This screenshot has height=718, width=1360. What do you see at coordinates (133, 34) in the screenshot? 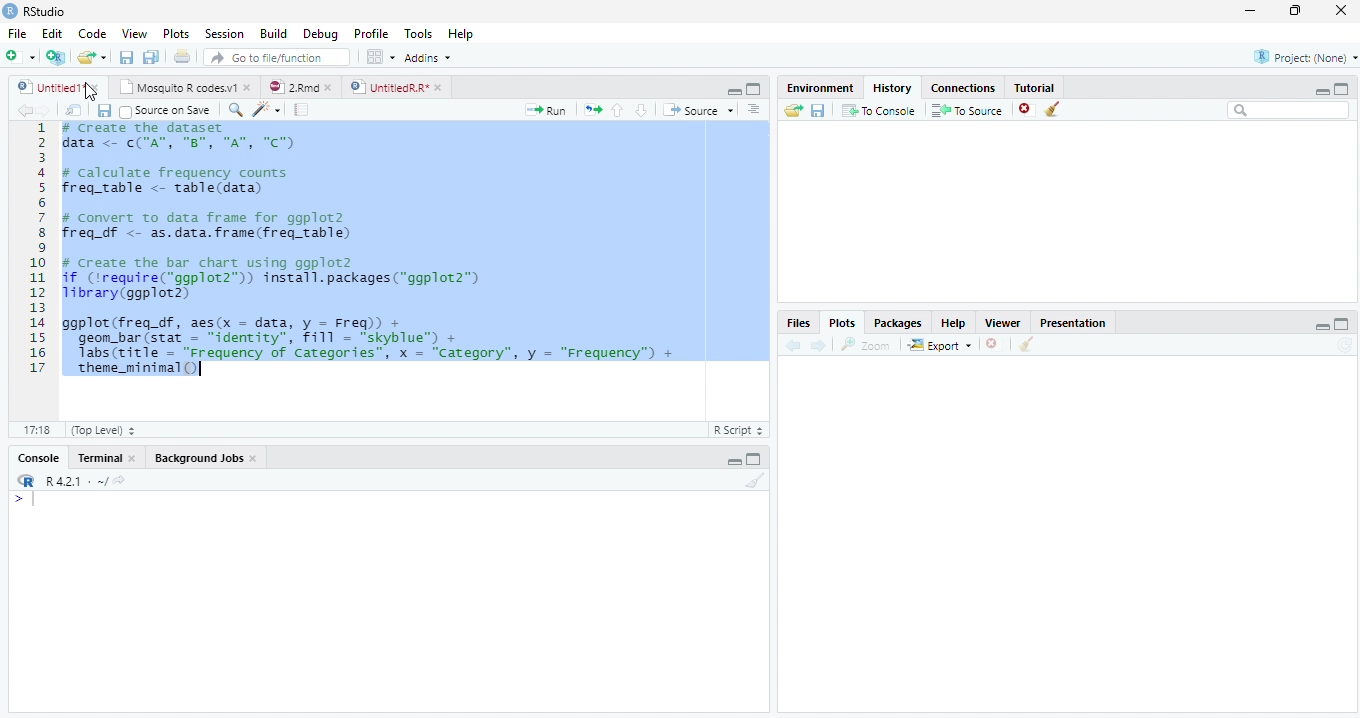
I see `View` at bounding box center [133, 34].